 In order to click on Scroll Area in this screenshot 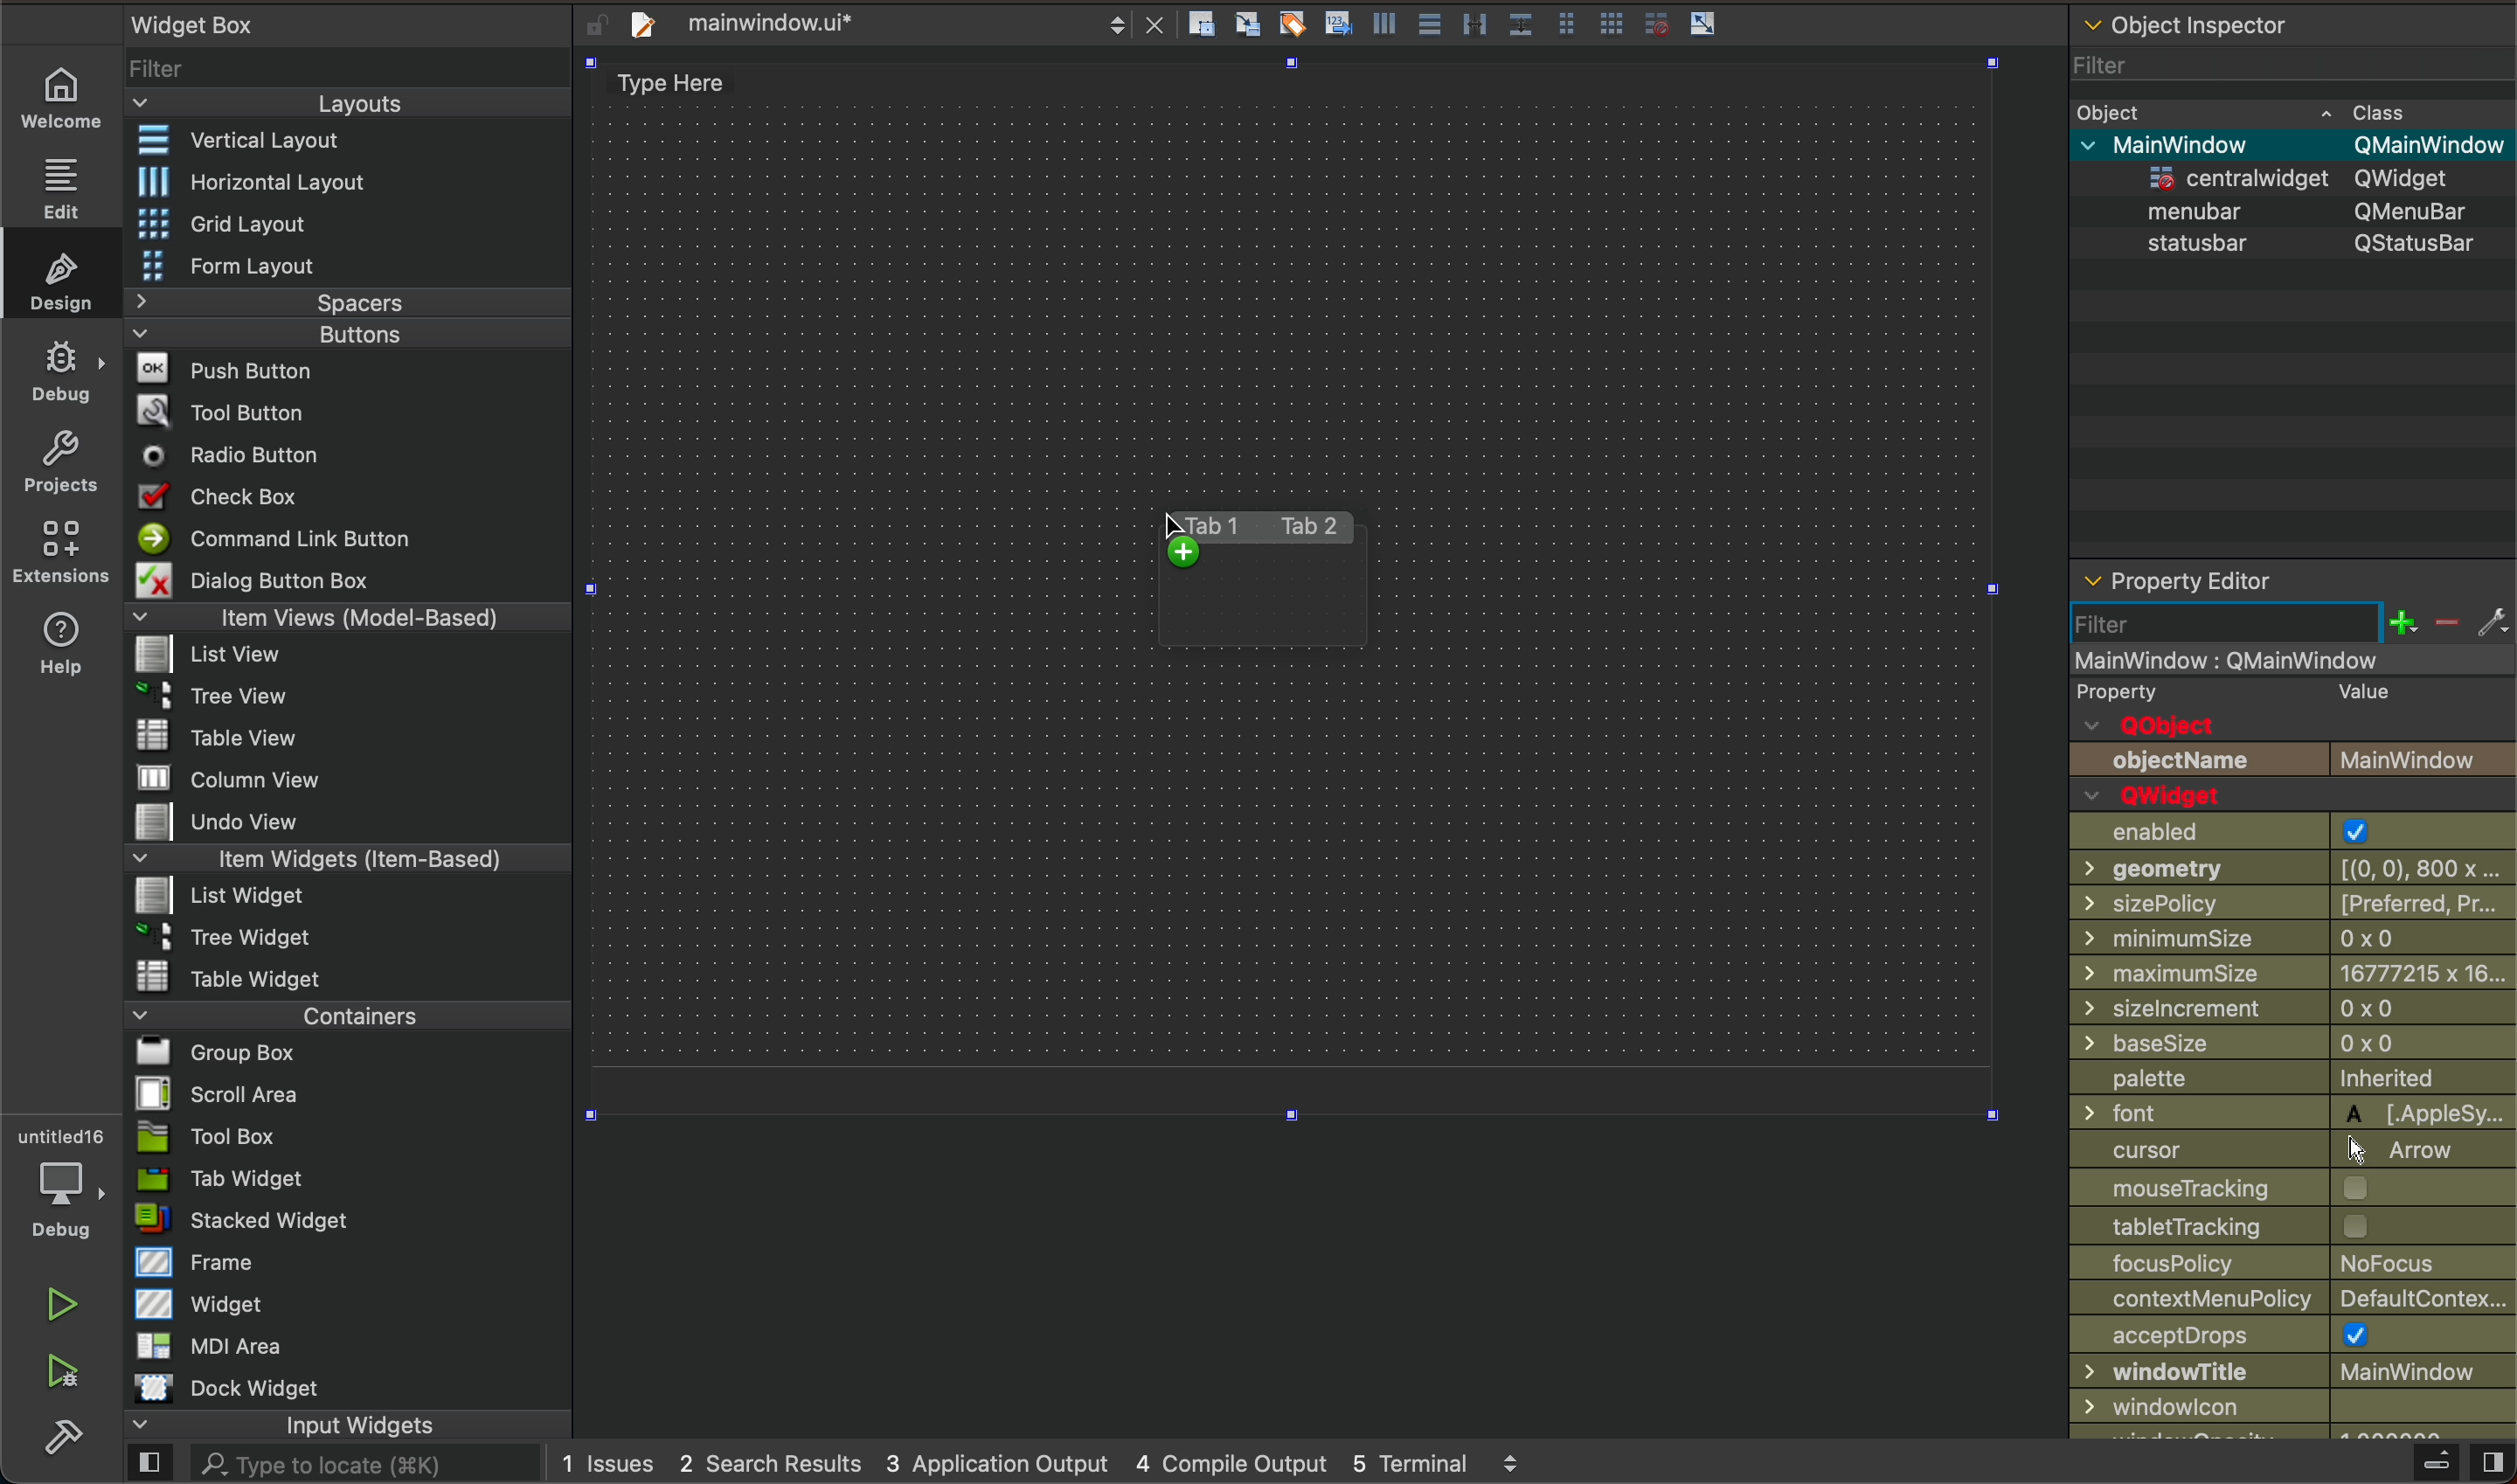, I will do `click(224, 1092)`.